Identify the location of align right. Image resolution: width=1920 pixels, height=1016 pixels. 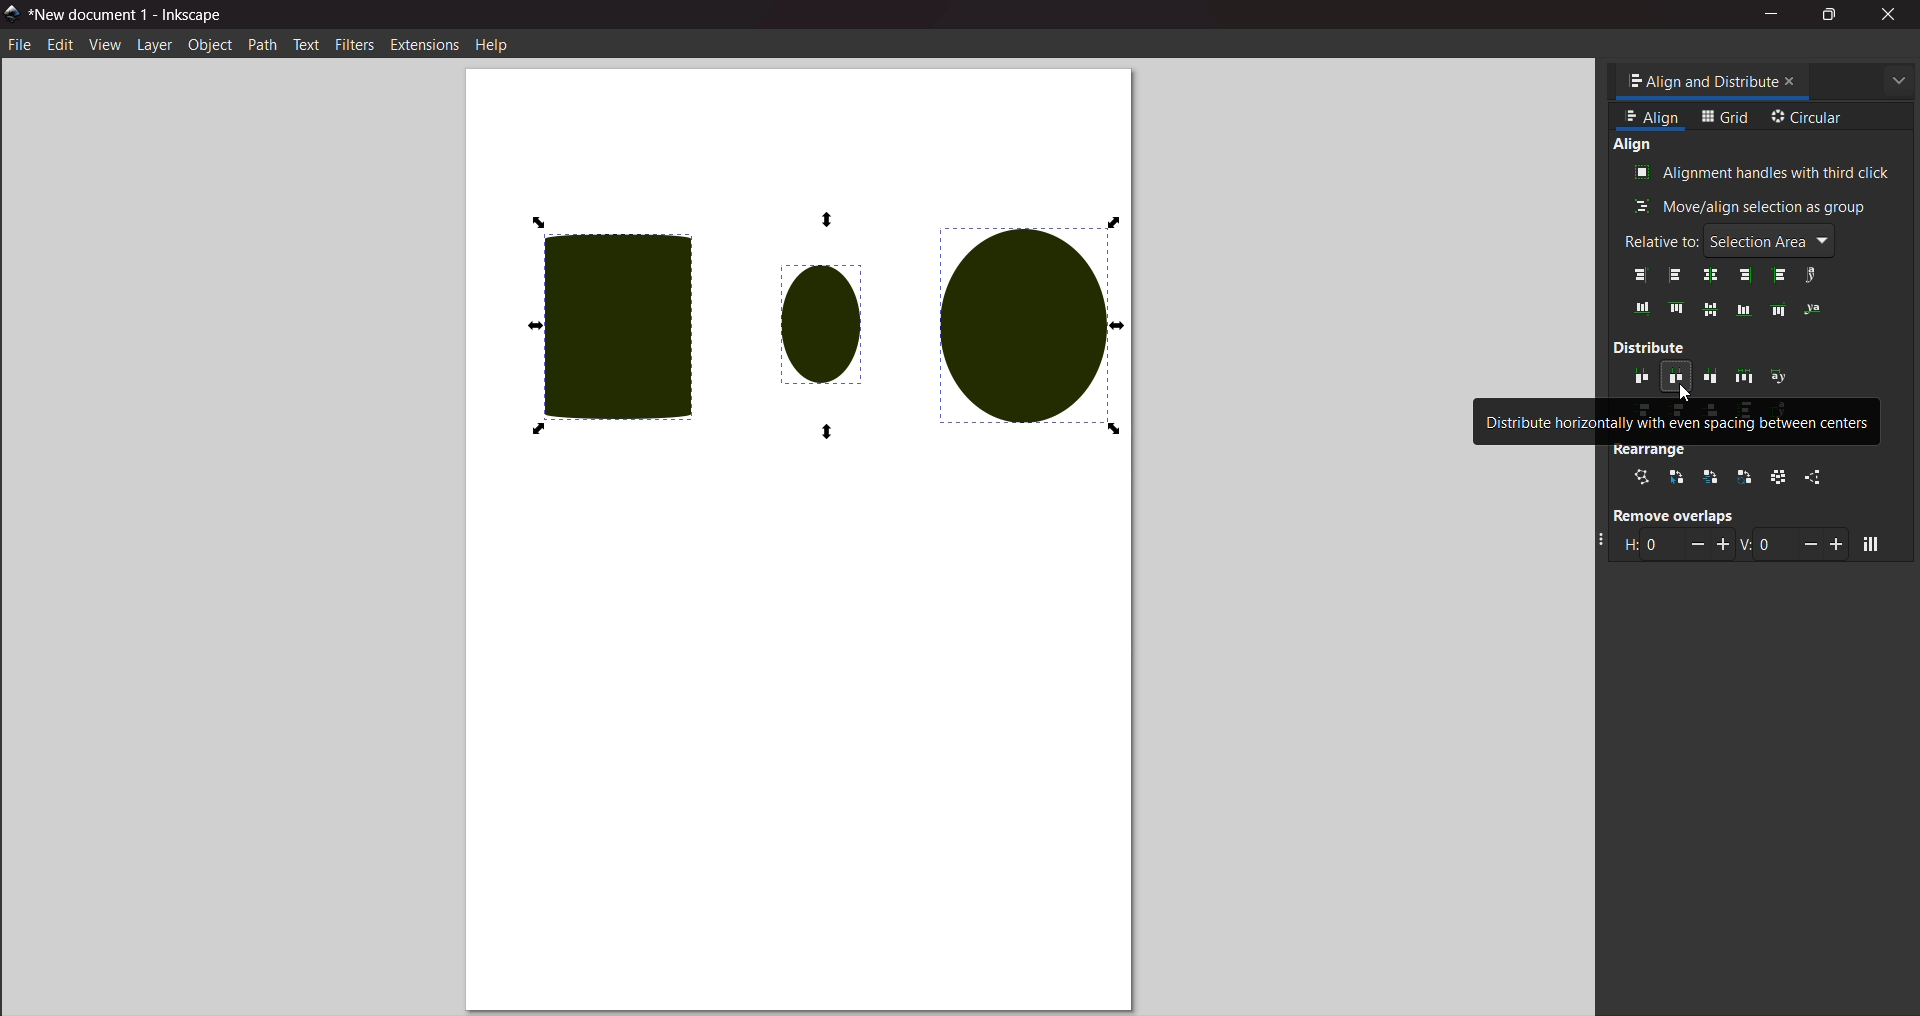
(1640, 275).